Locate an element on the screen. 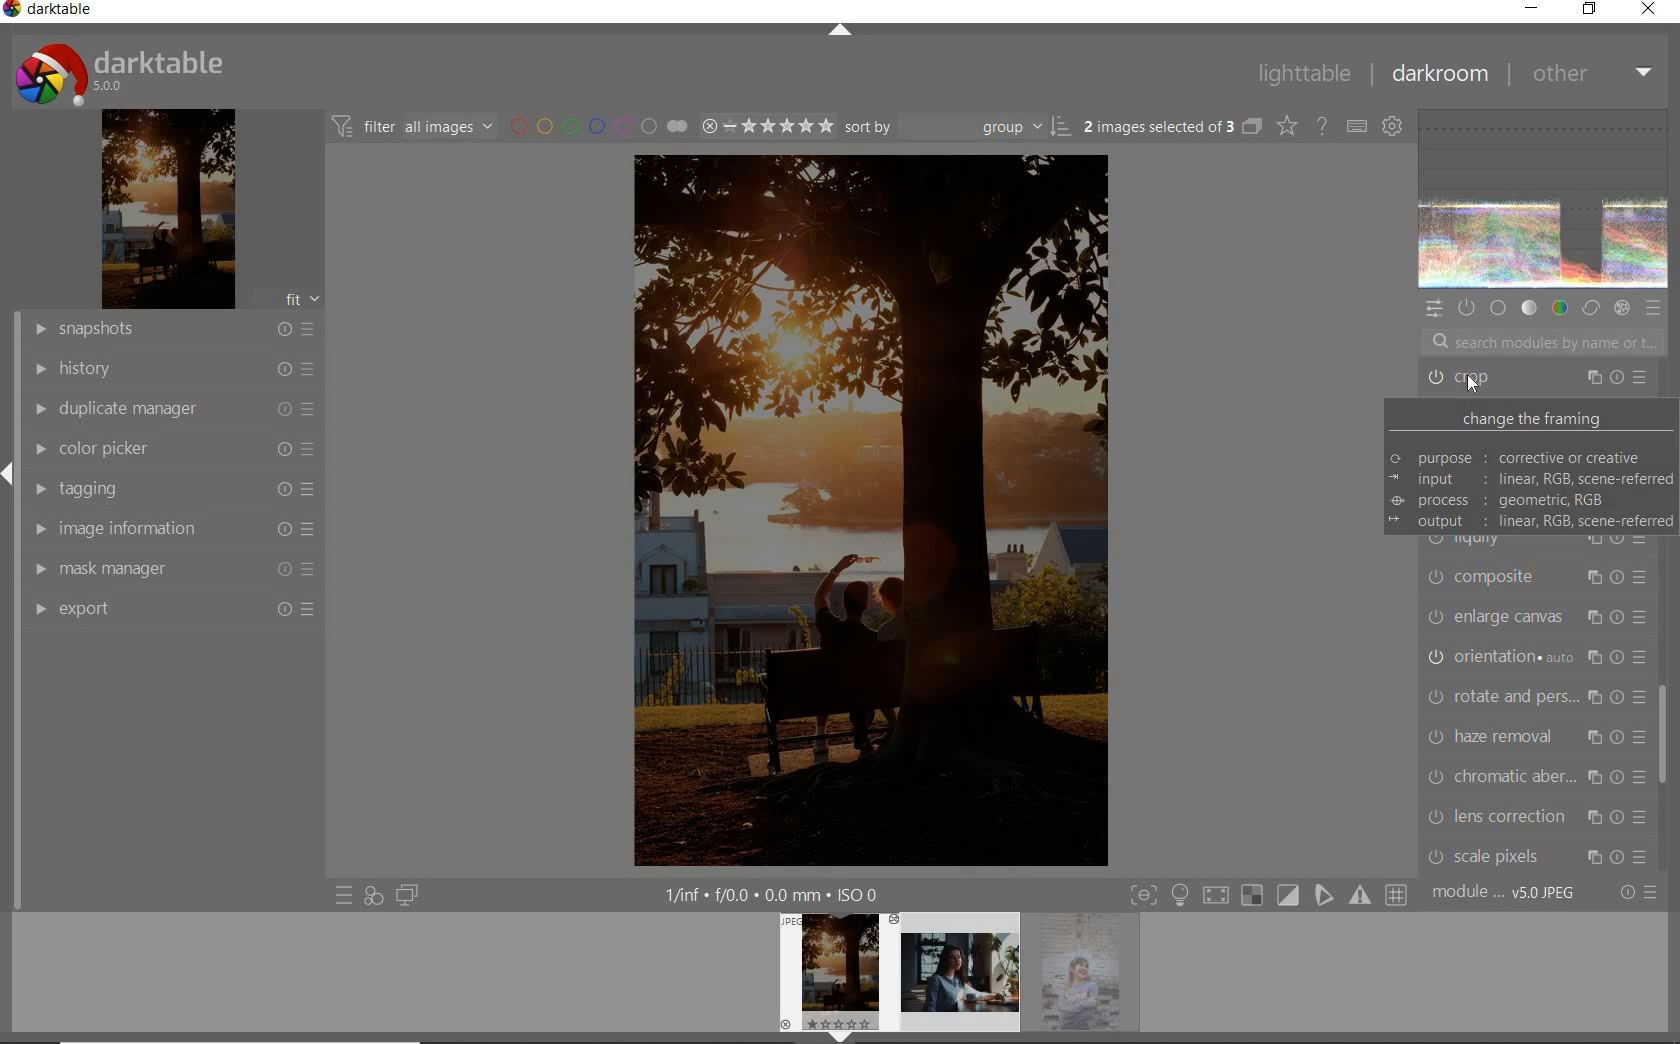  image preview is located at coordinates (1089, 978).